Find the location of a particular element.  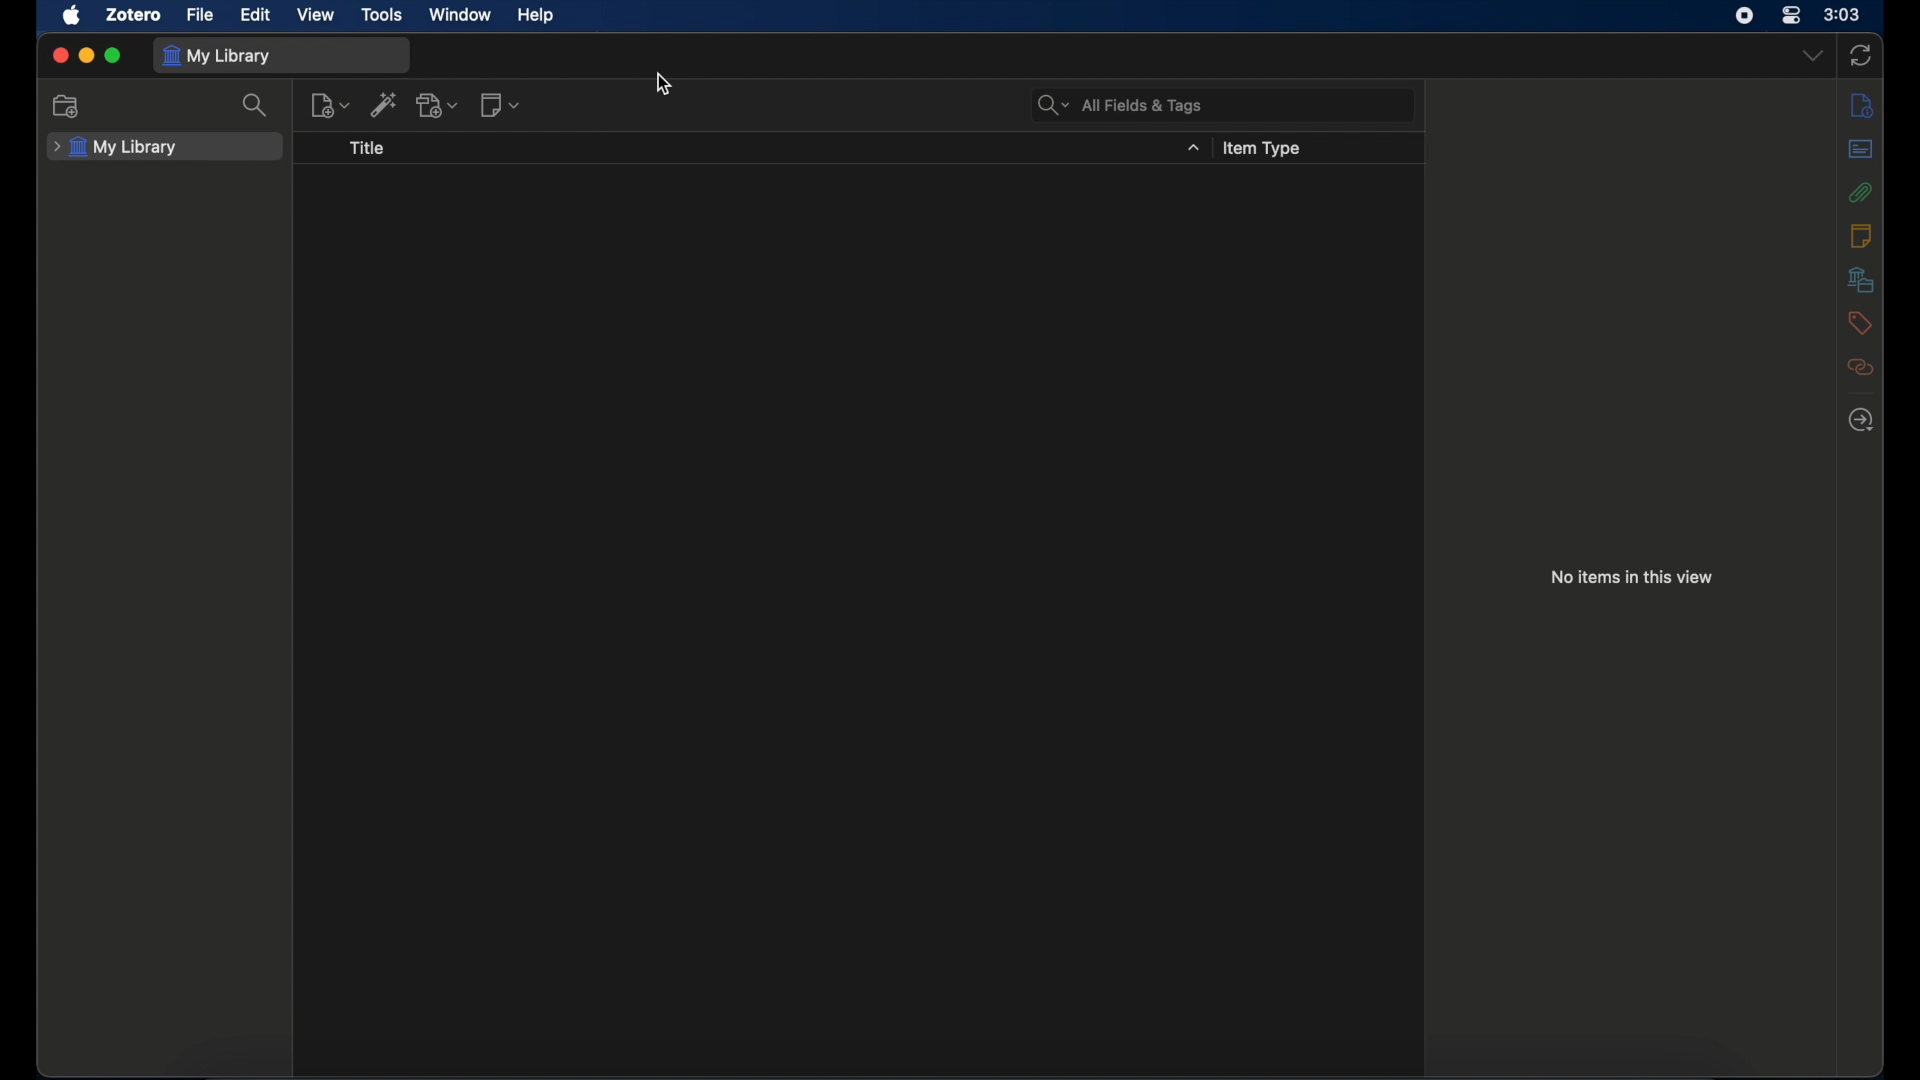

no items in this view is located at coordinates (1633, 576).